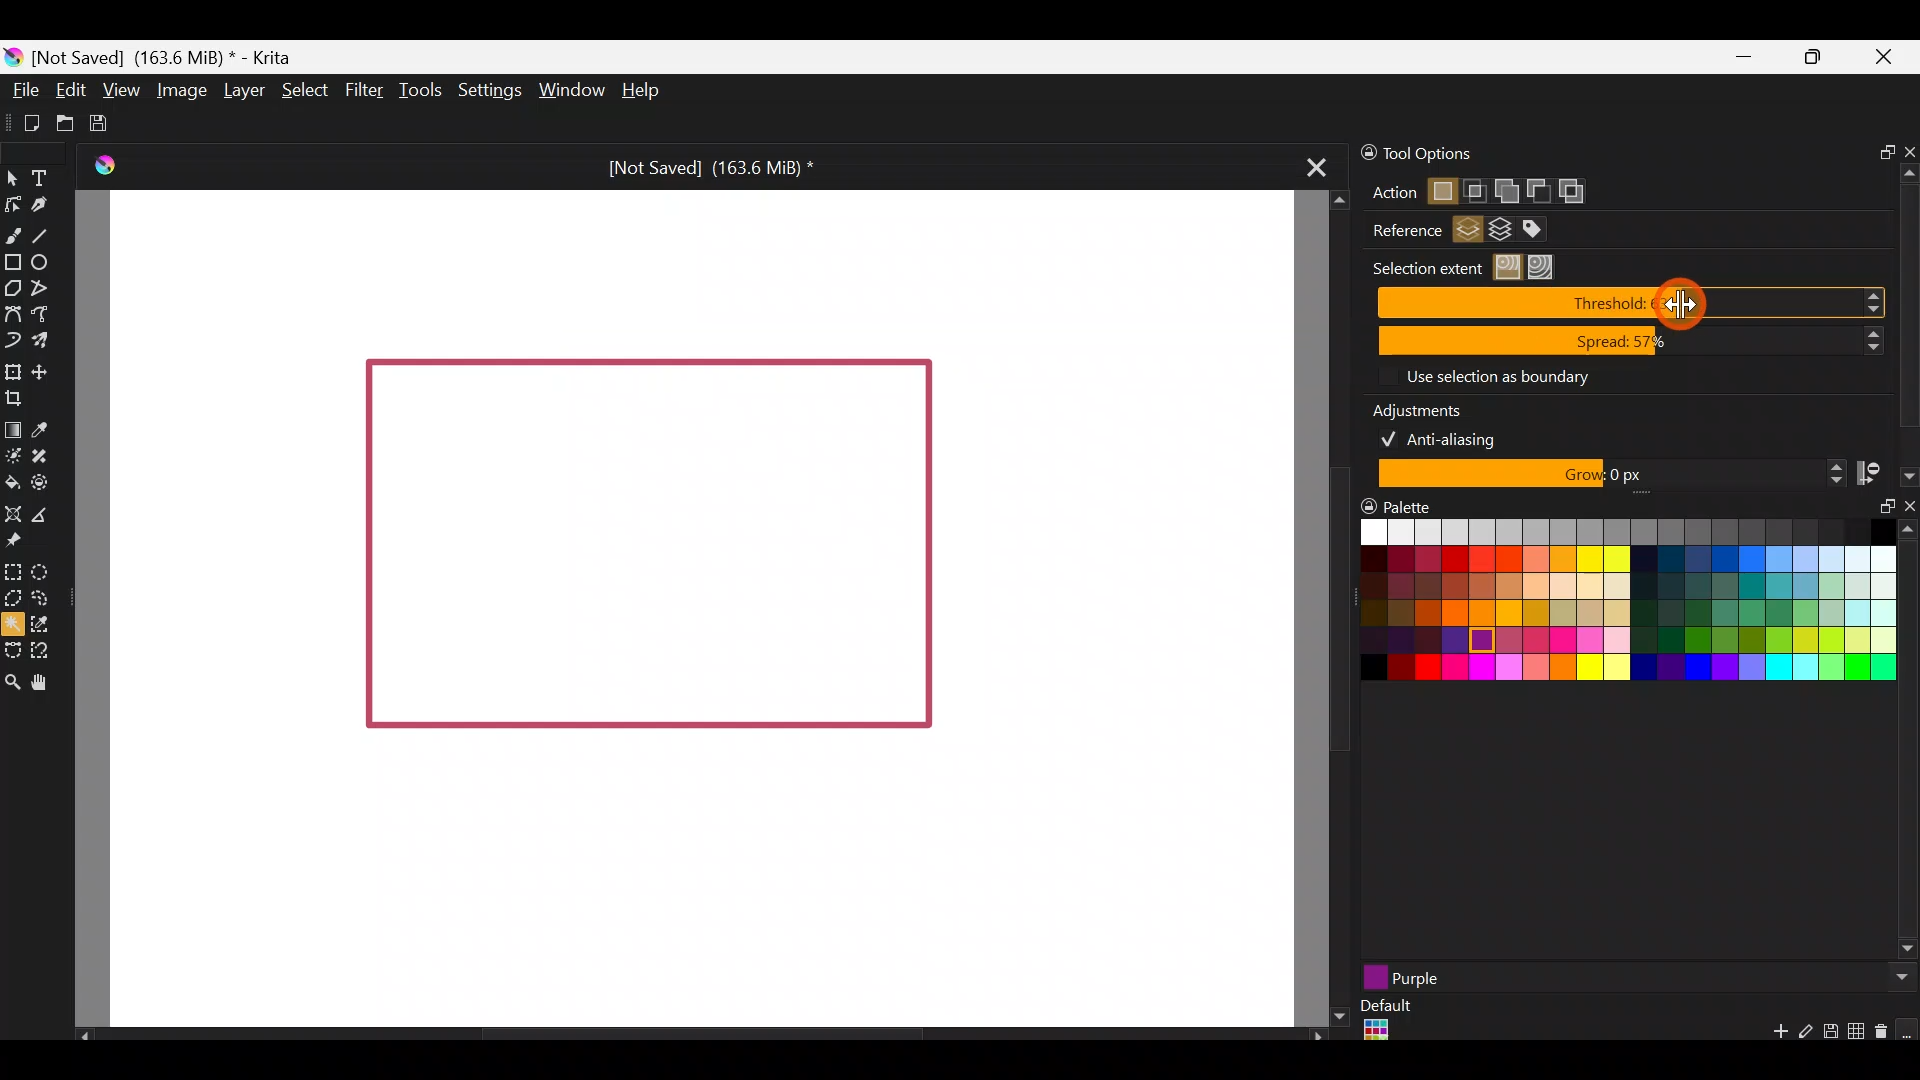  What do you see at coordinates (43, 571) in the screenshot?
I see `Elliptical selection tool` at bounding box center [43, 571].